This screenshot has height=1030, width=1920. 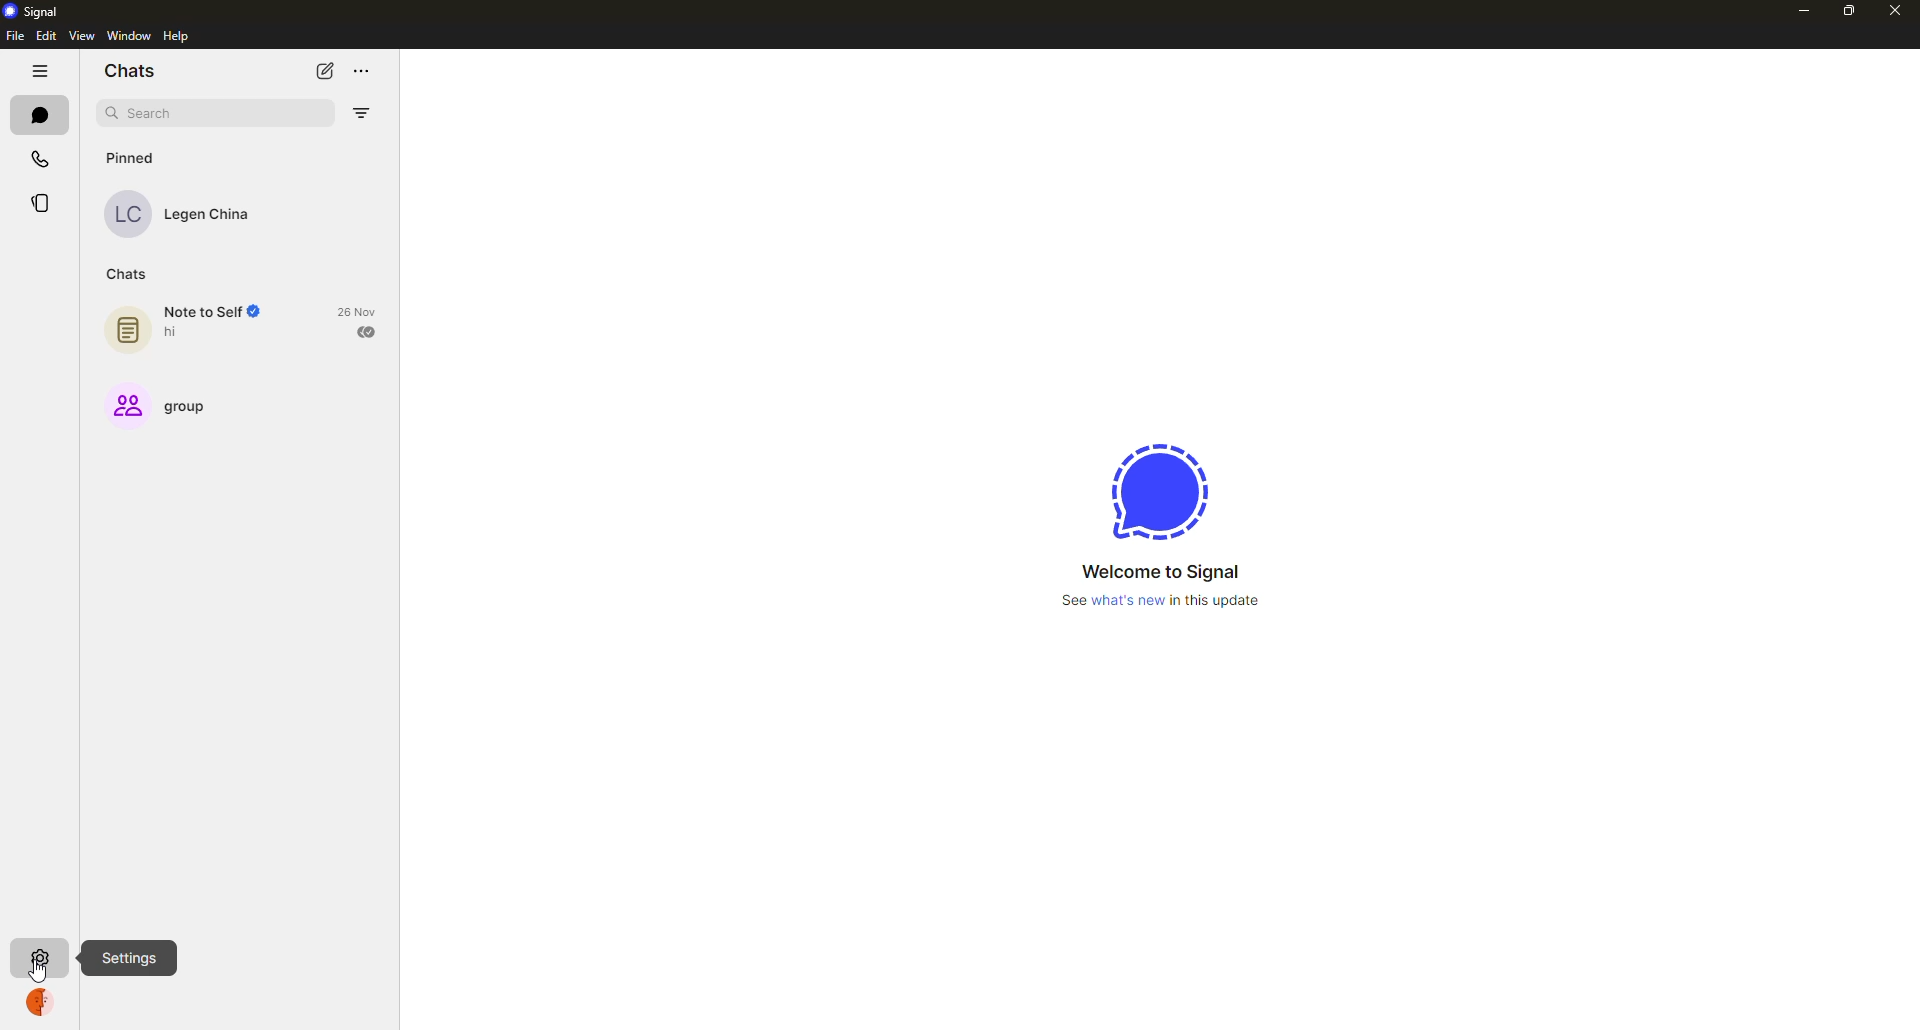 I want to click on view, so click(x=82, y=38).